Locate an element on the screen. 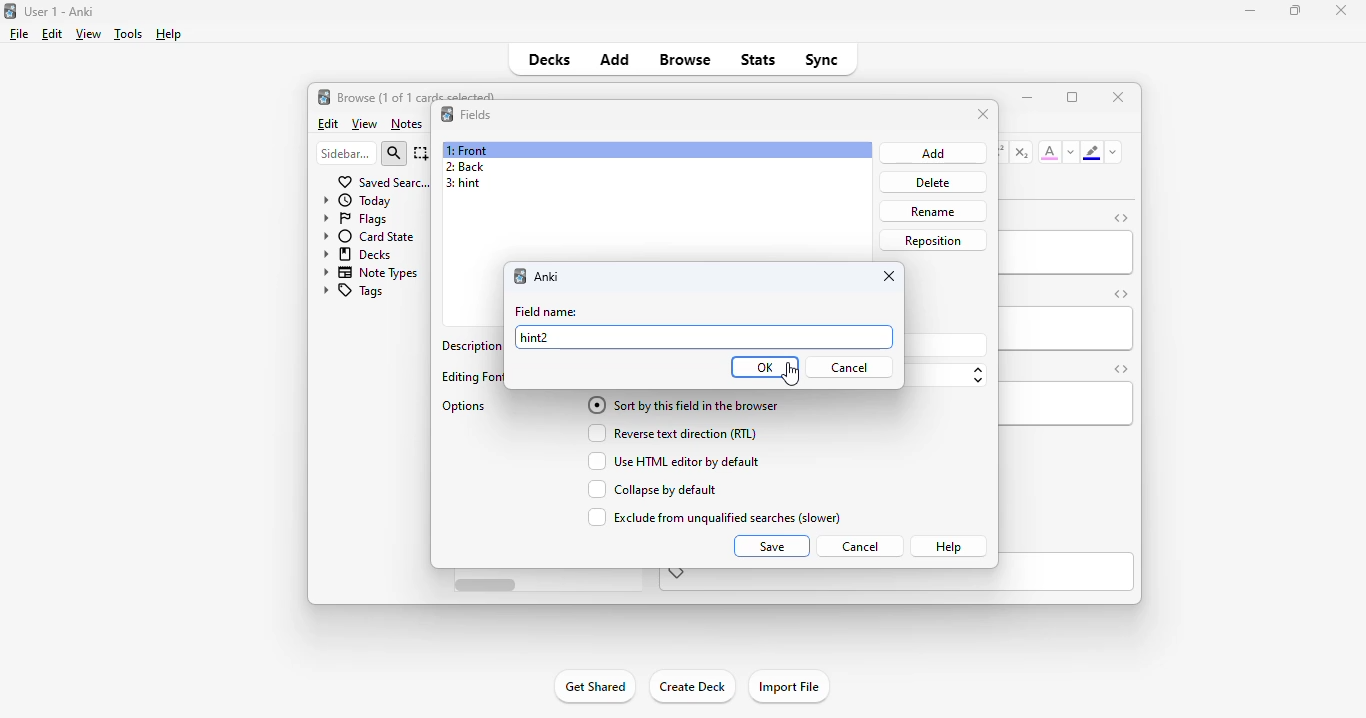  import file is located at coordinates (788, 687).